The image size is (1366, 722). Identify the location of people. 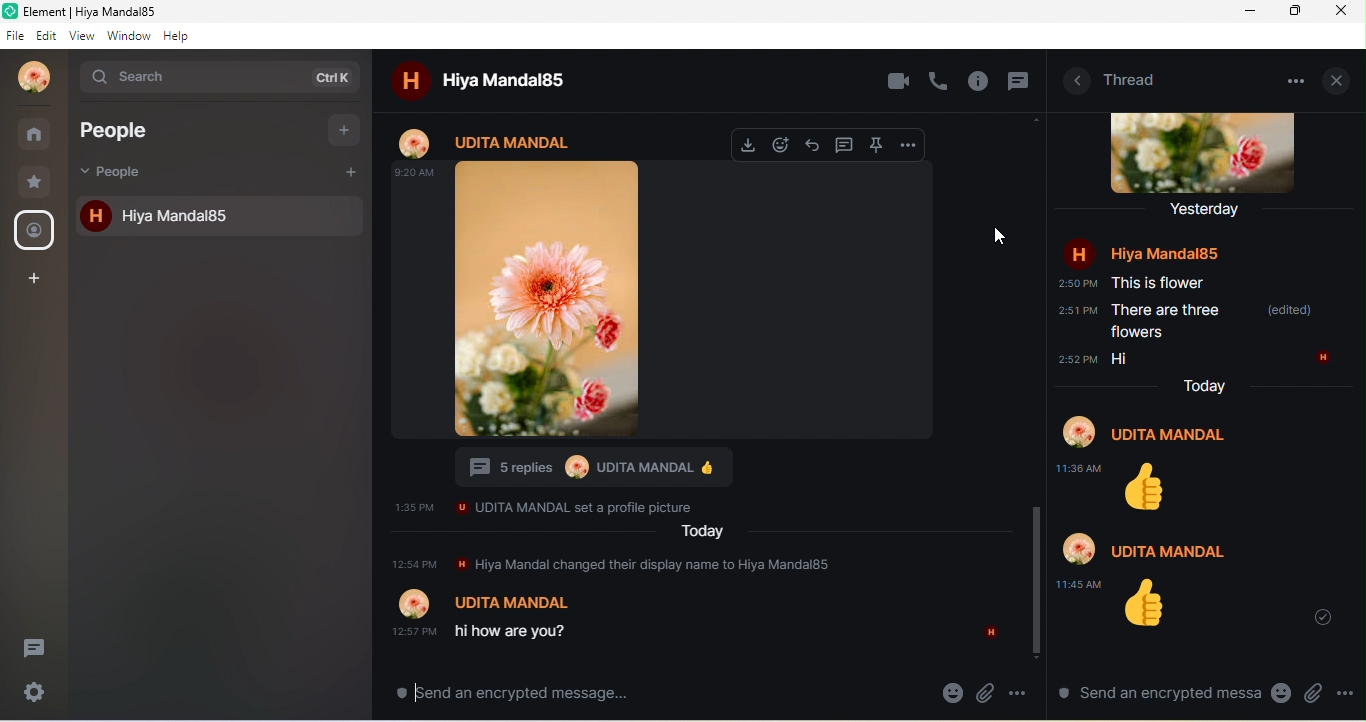
(36, 231).